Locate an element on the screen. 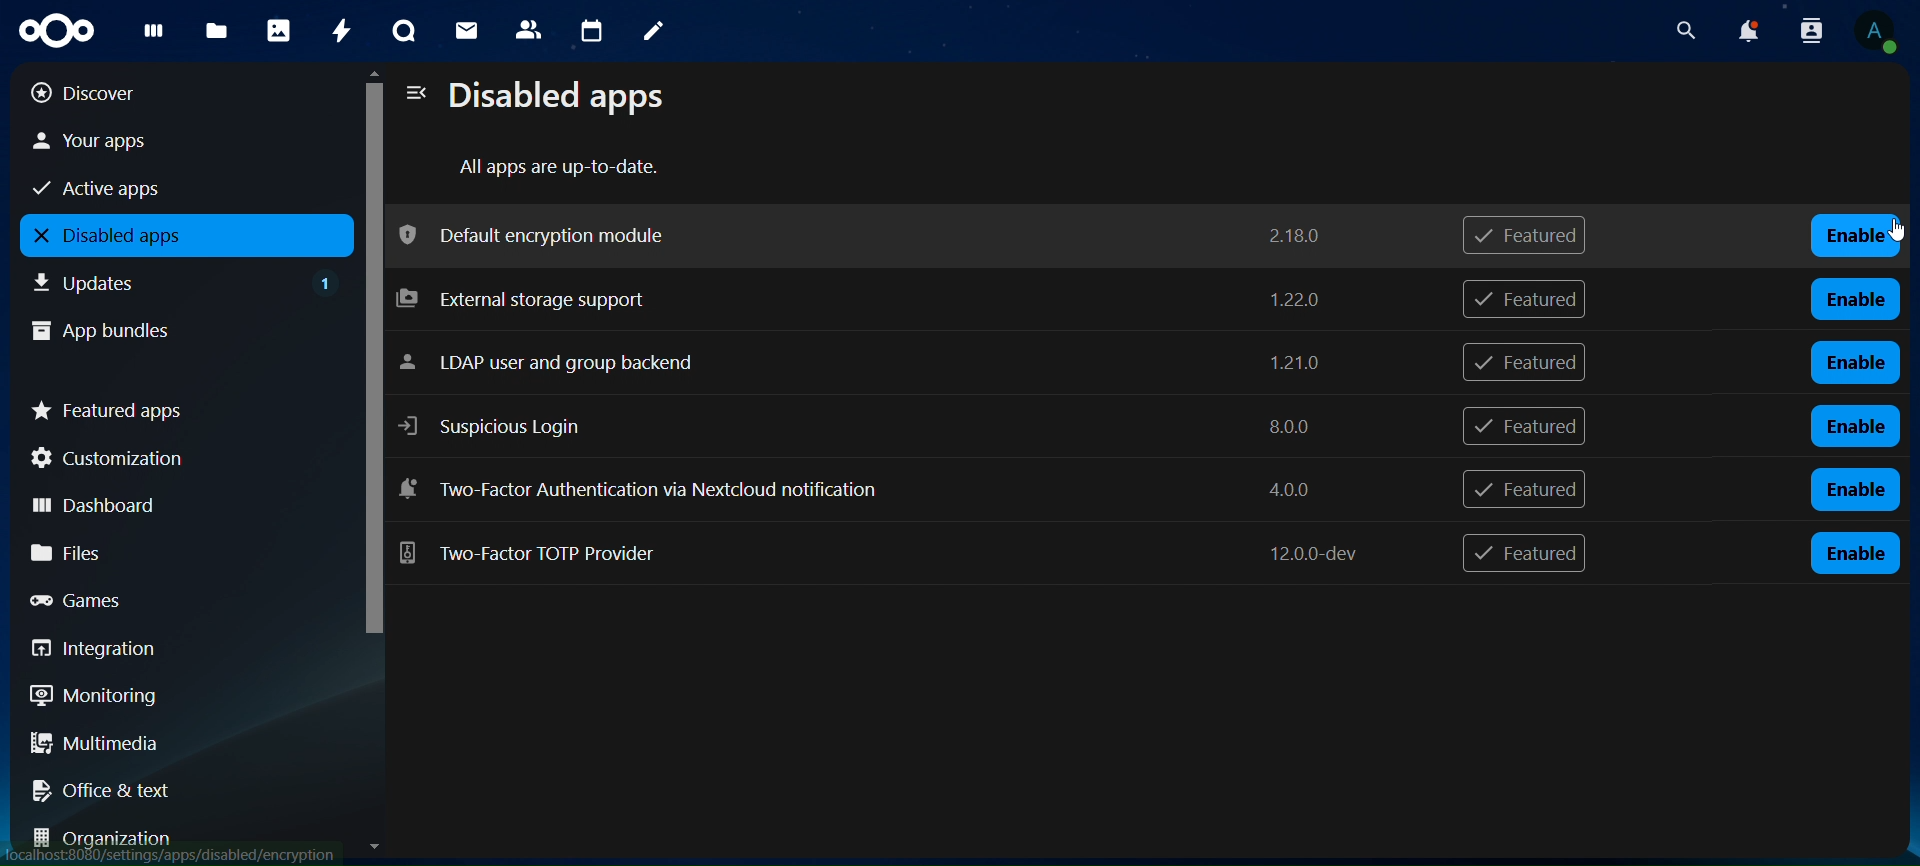  notification is located at coordinates (1807, 30).